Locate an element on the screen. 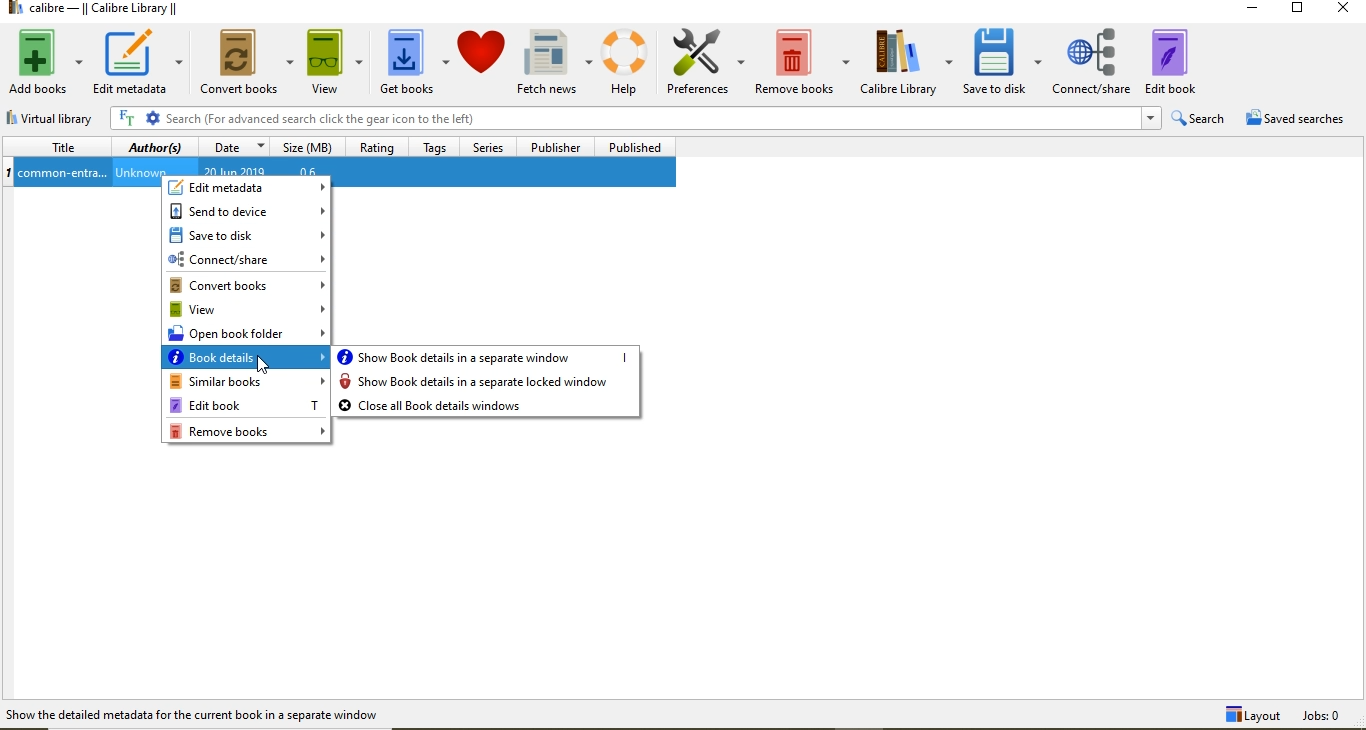 This screenshot has width=1366, height=730. Layout is located at coordinates (1250, 716).